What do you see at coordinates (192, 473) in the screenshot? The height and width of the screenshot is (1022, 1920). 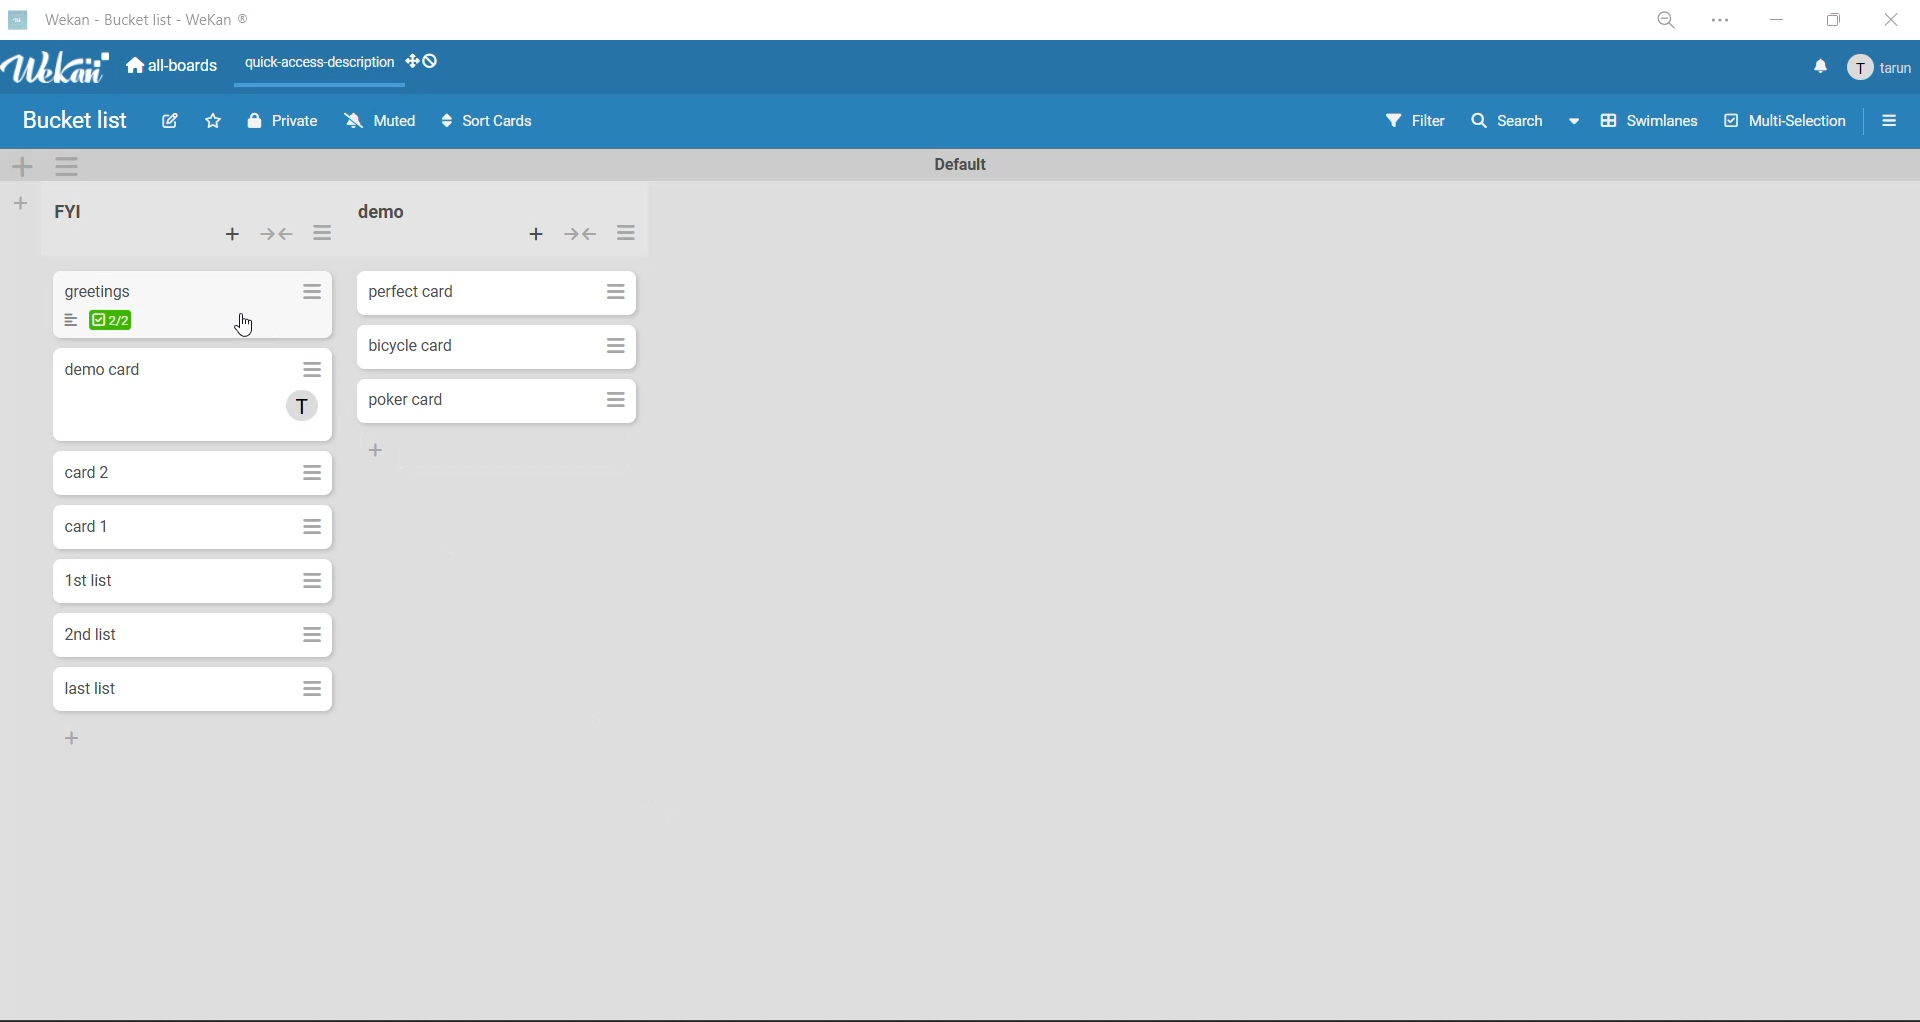 I see `cards` at bounding box center [192, 473].